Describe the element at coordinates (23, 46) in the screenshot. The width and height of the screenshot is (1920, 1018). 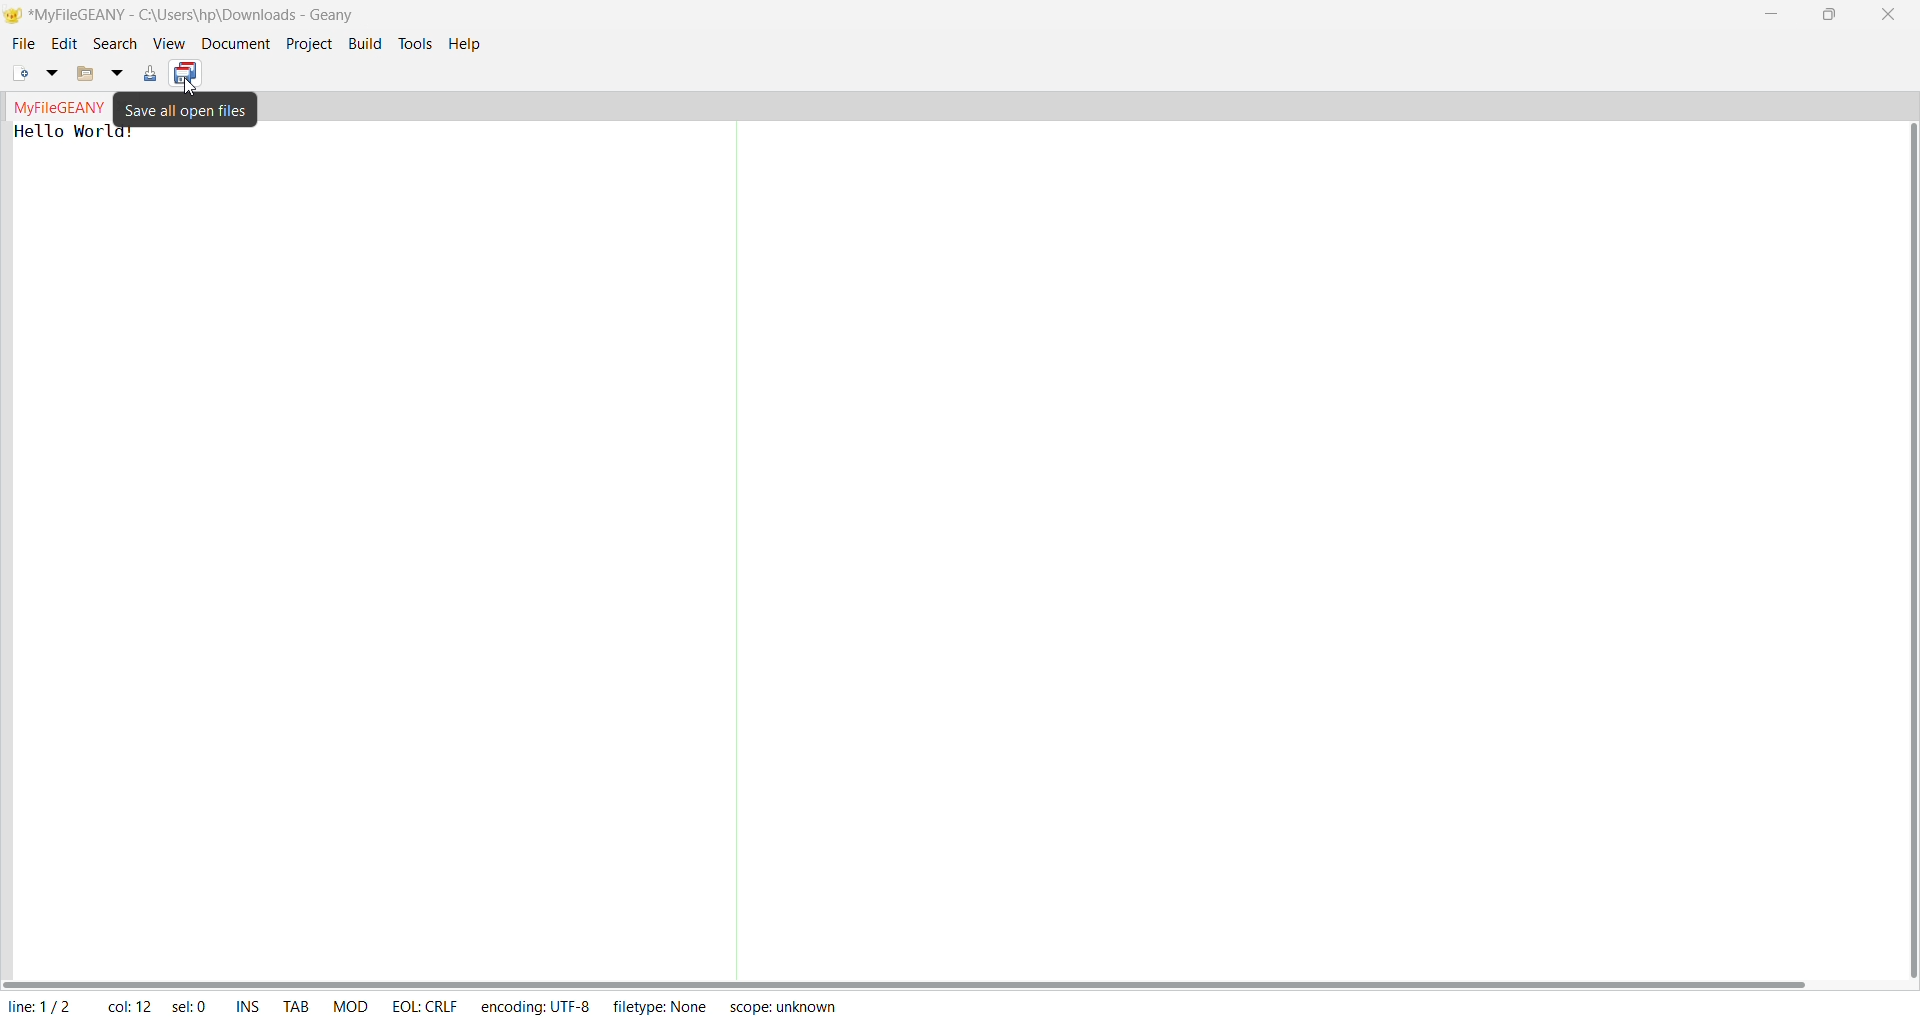
I see `File` at that location.